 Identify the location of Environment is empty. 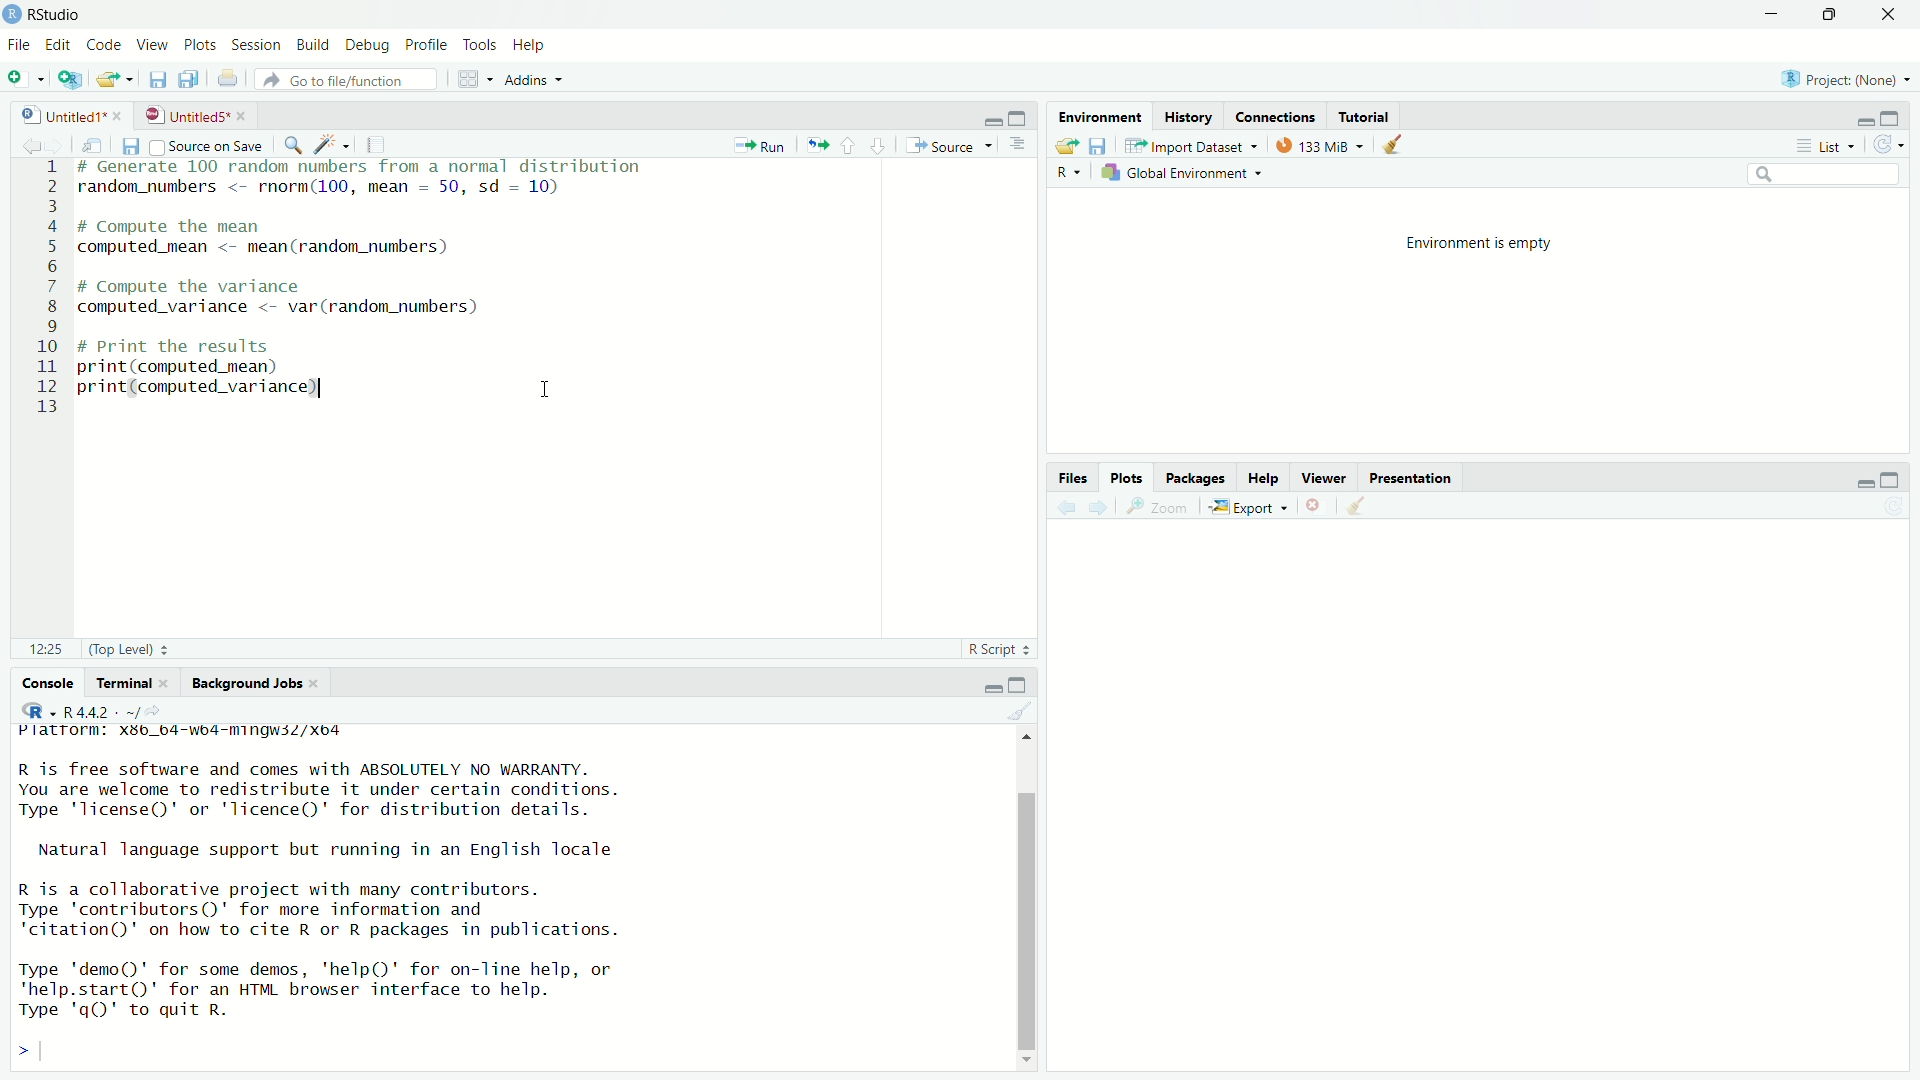
(1480, 247).